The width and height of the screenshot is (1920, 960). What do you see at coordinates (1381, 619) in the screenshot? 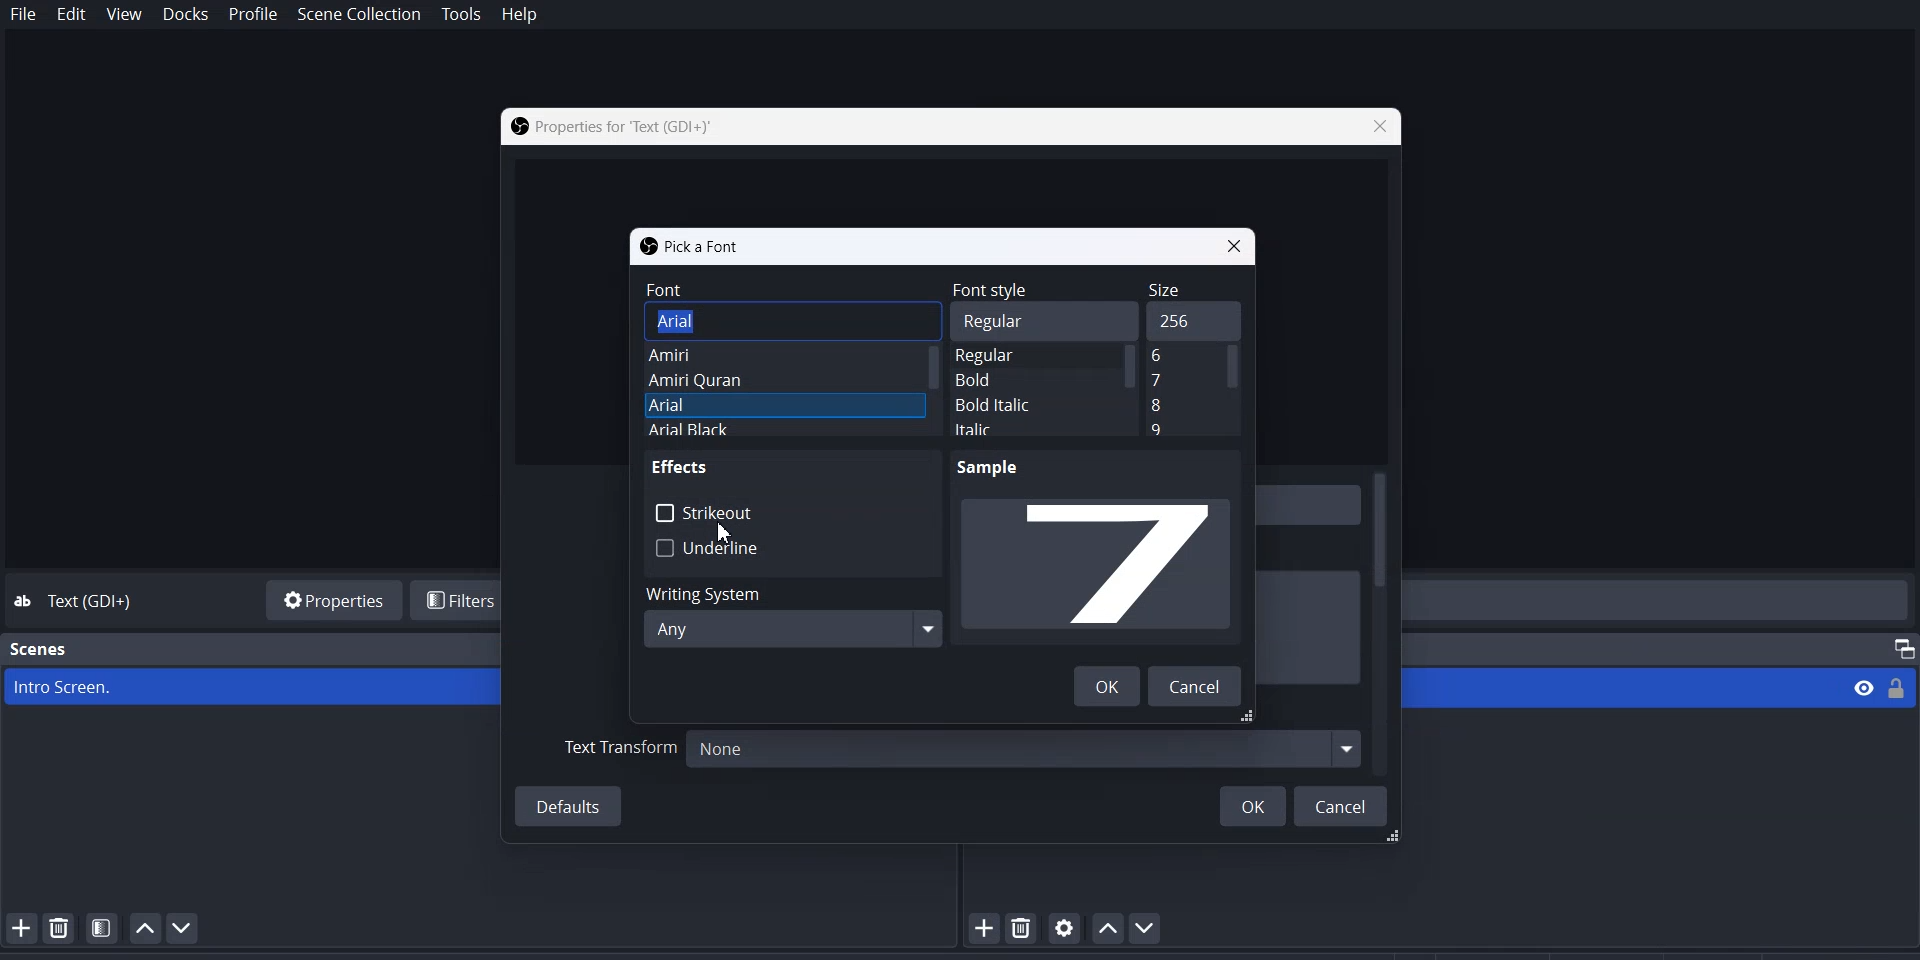
I see `Vertical Scroll bar` at bounding box center [1381, 619].